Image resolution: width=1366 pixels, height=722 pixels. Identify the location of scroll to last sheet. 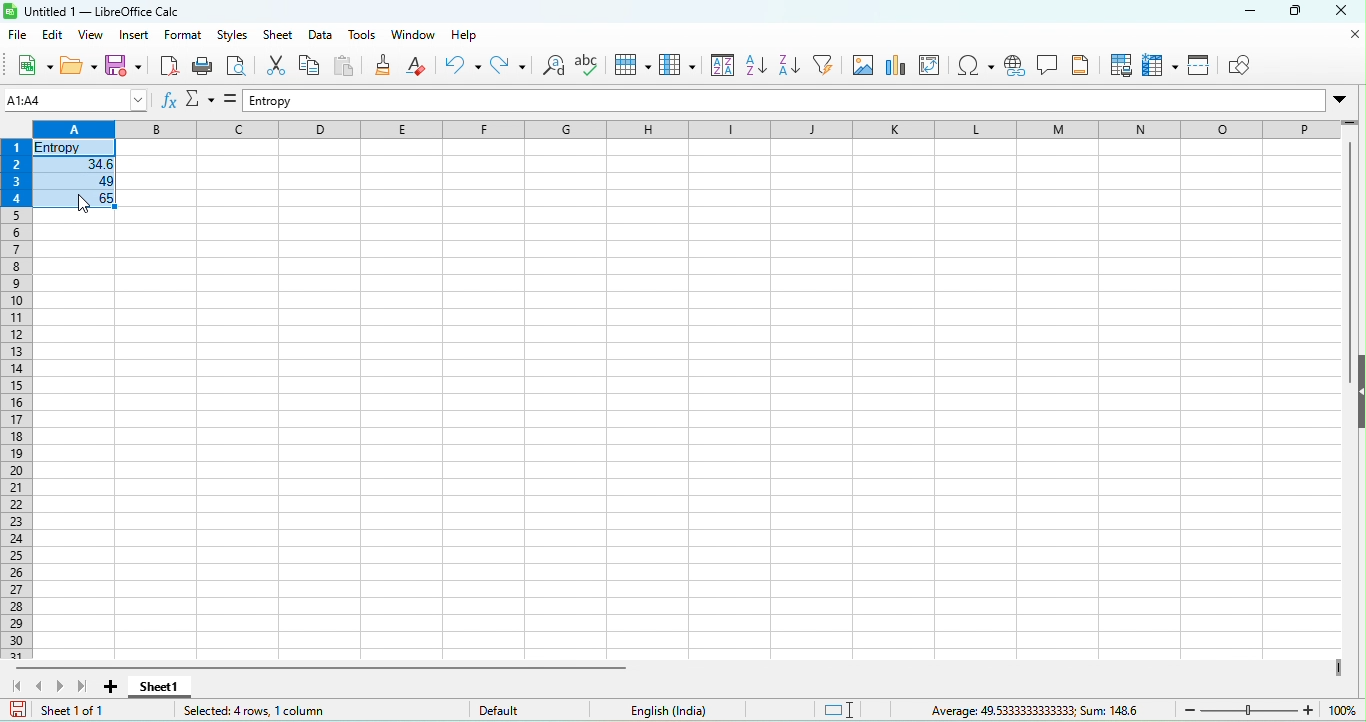
(84, 686).